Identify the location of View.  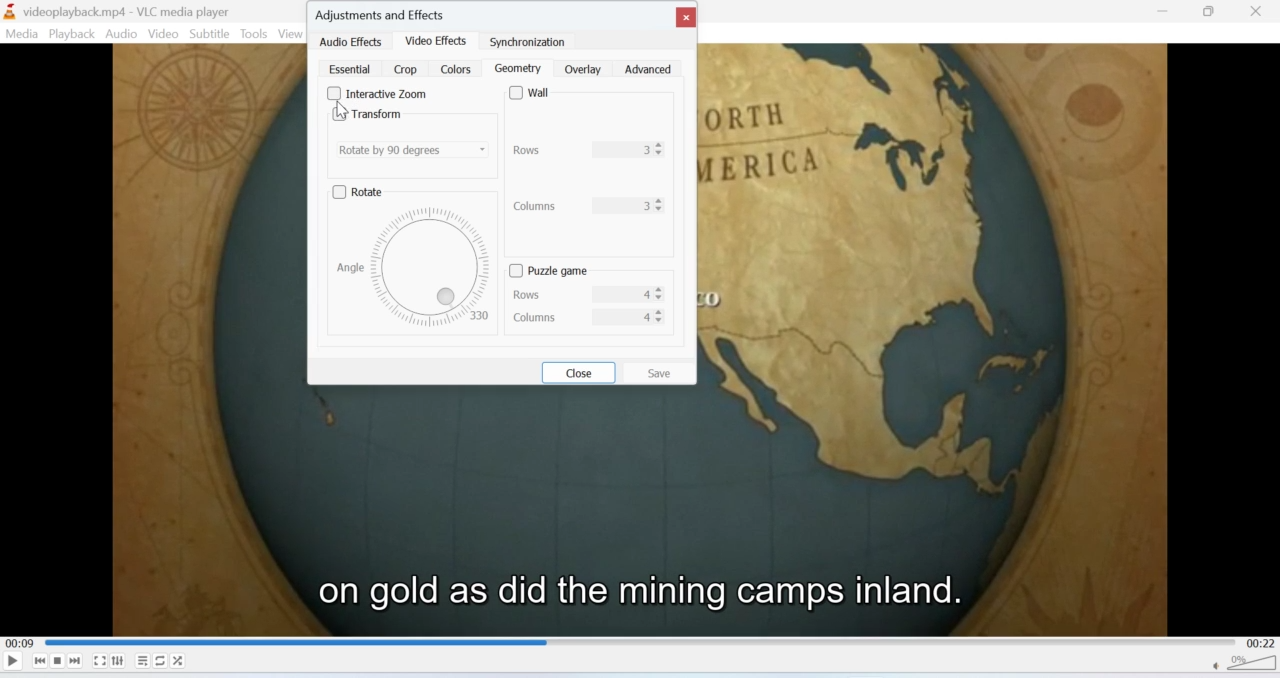
(291, 34).